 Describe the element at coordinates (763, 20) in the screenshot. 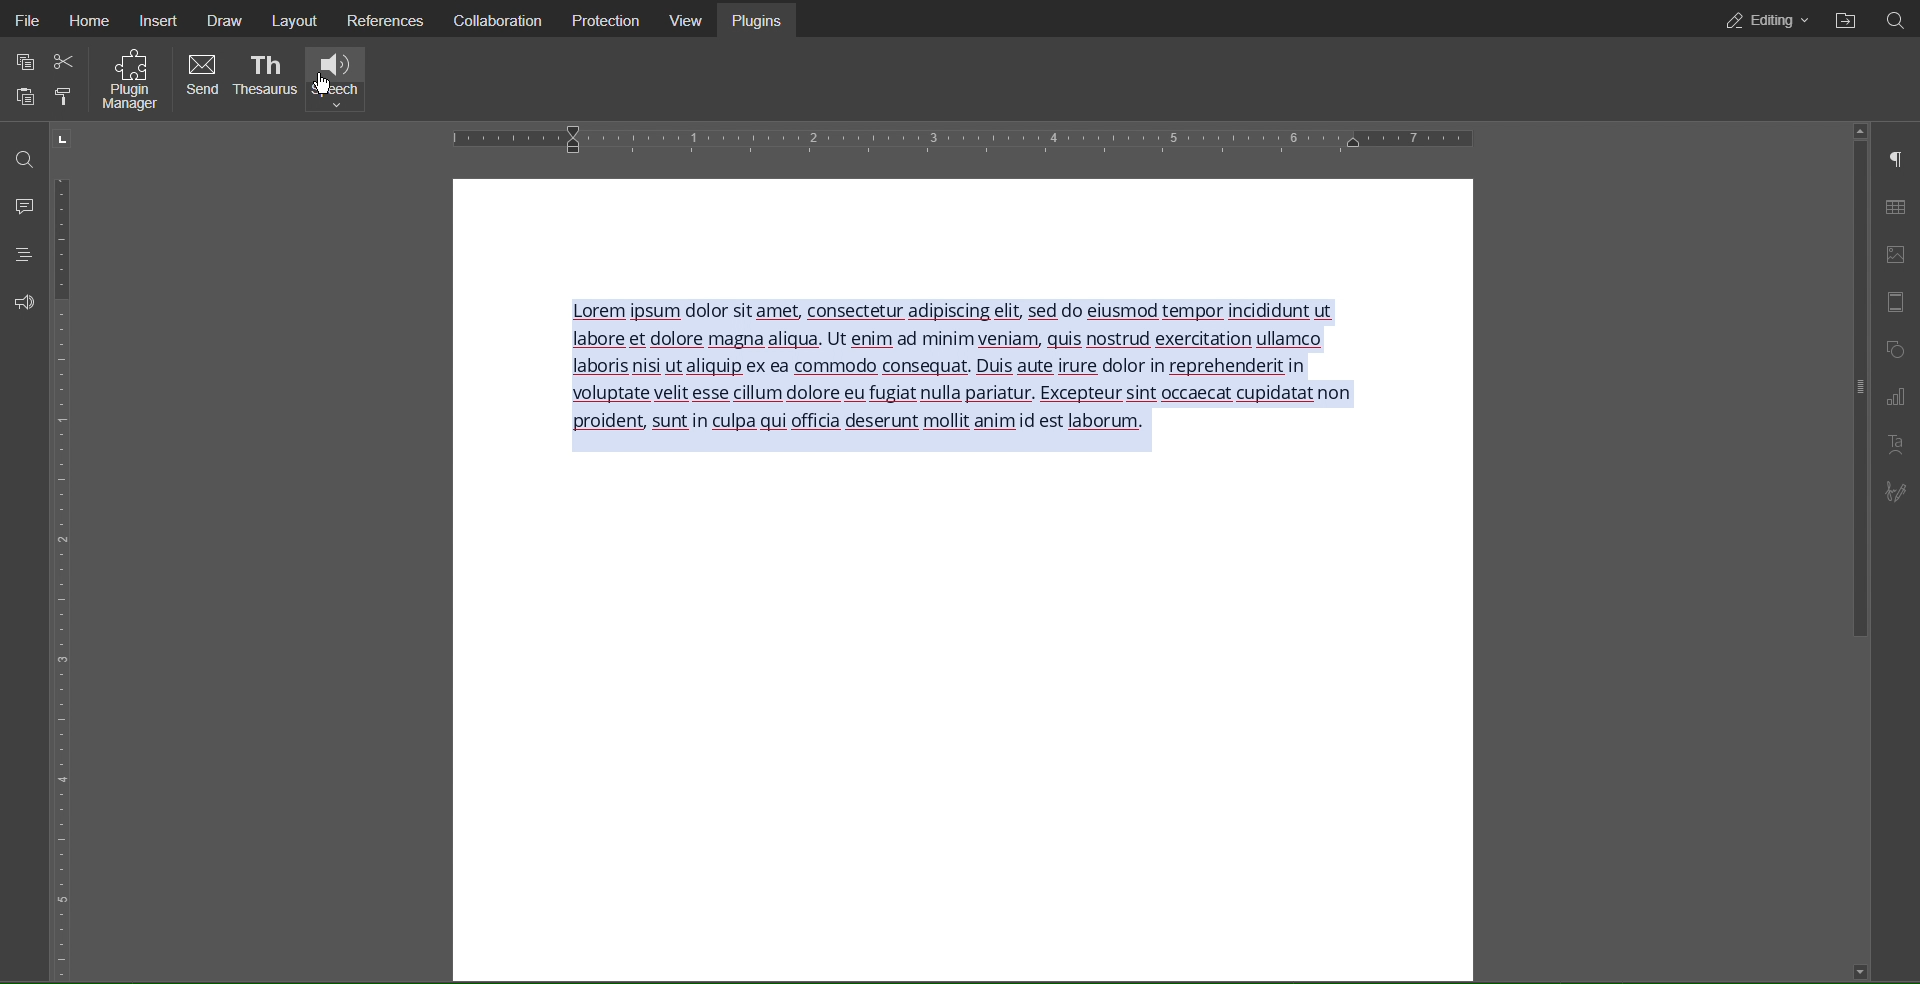

I see `Plugins` at that location.